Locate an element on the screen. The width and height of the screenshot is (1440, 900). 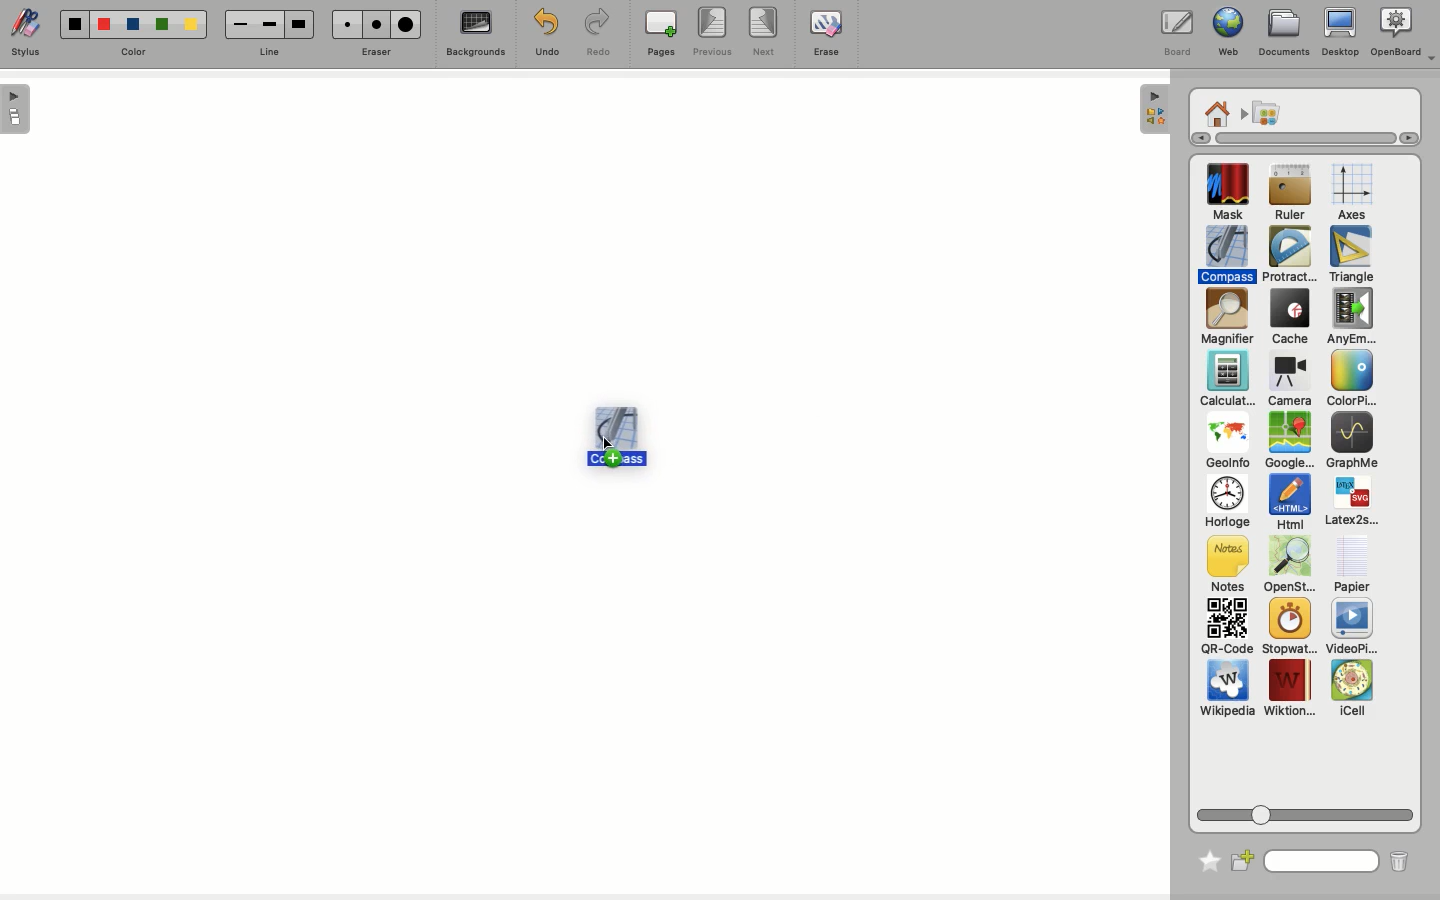
eraser3 is located at coordinates (407, 25).